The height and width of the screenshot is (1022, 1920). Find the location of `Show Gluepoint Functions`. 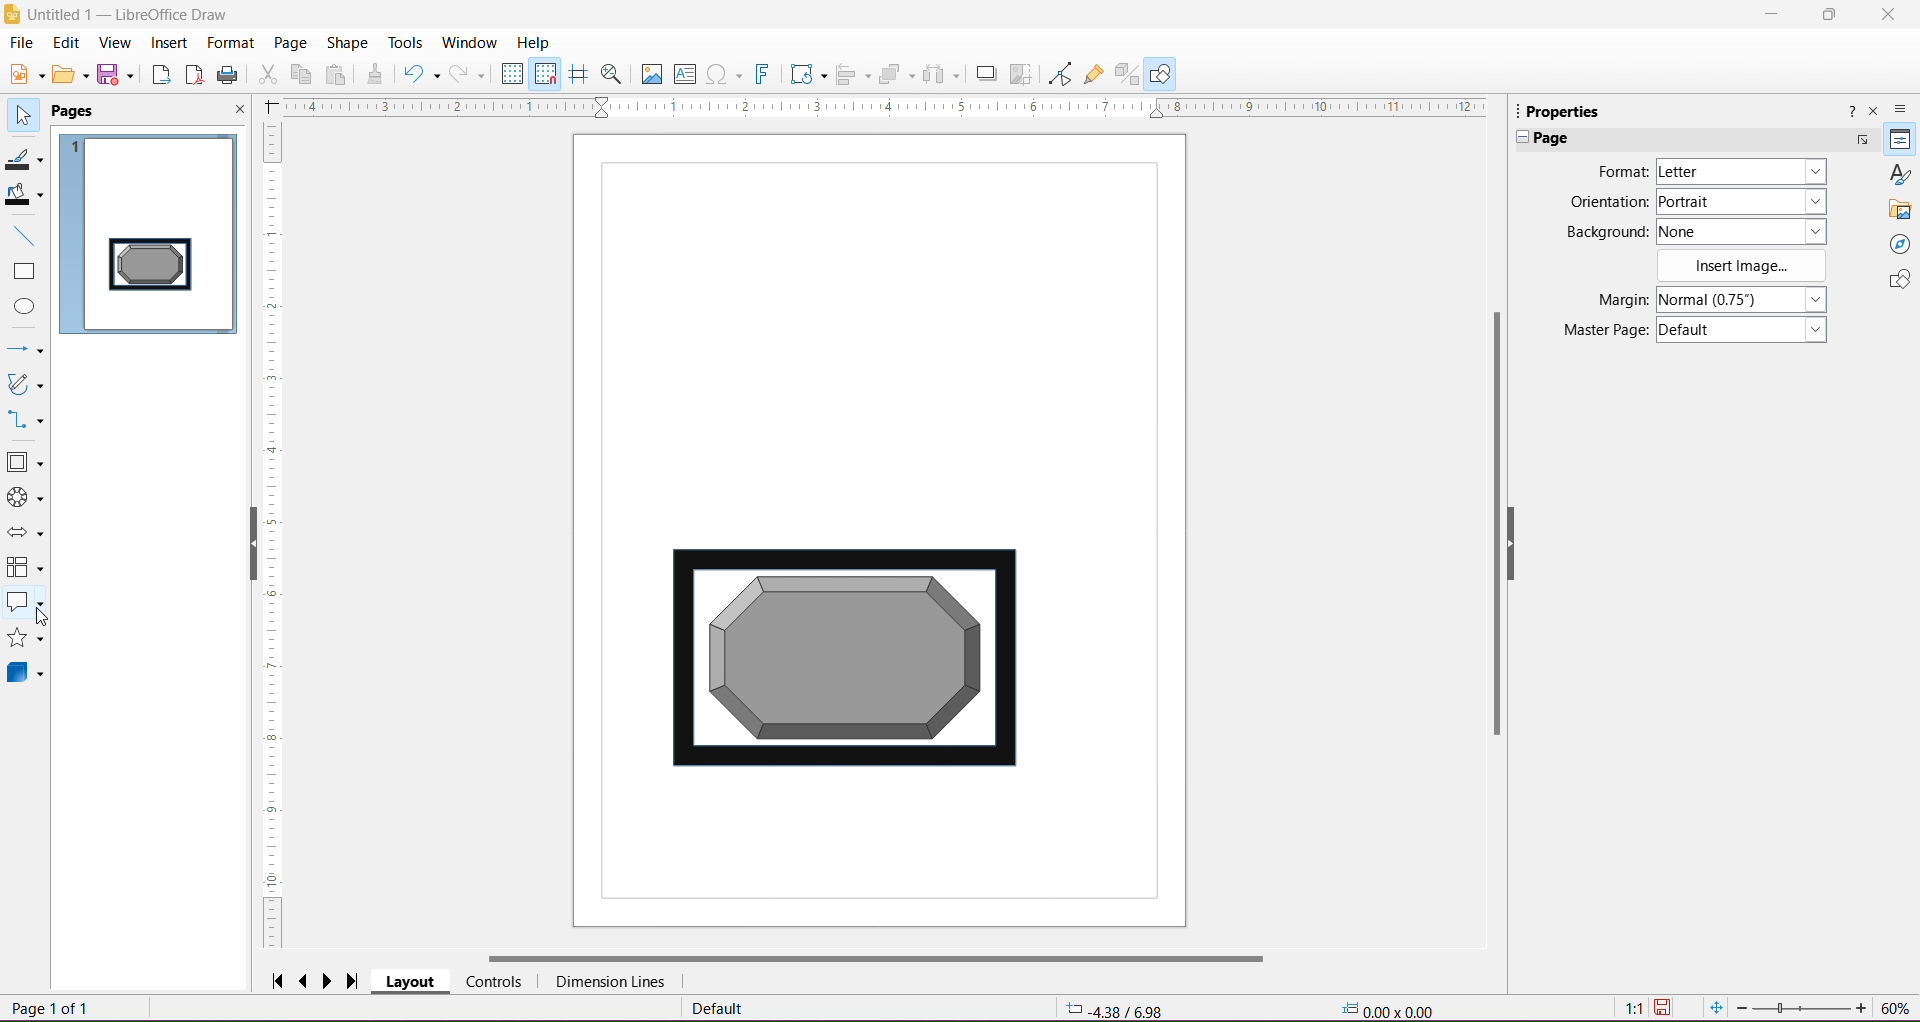

Show Gluepoint Functions is located at coordinates (1093, 74).